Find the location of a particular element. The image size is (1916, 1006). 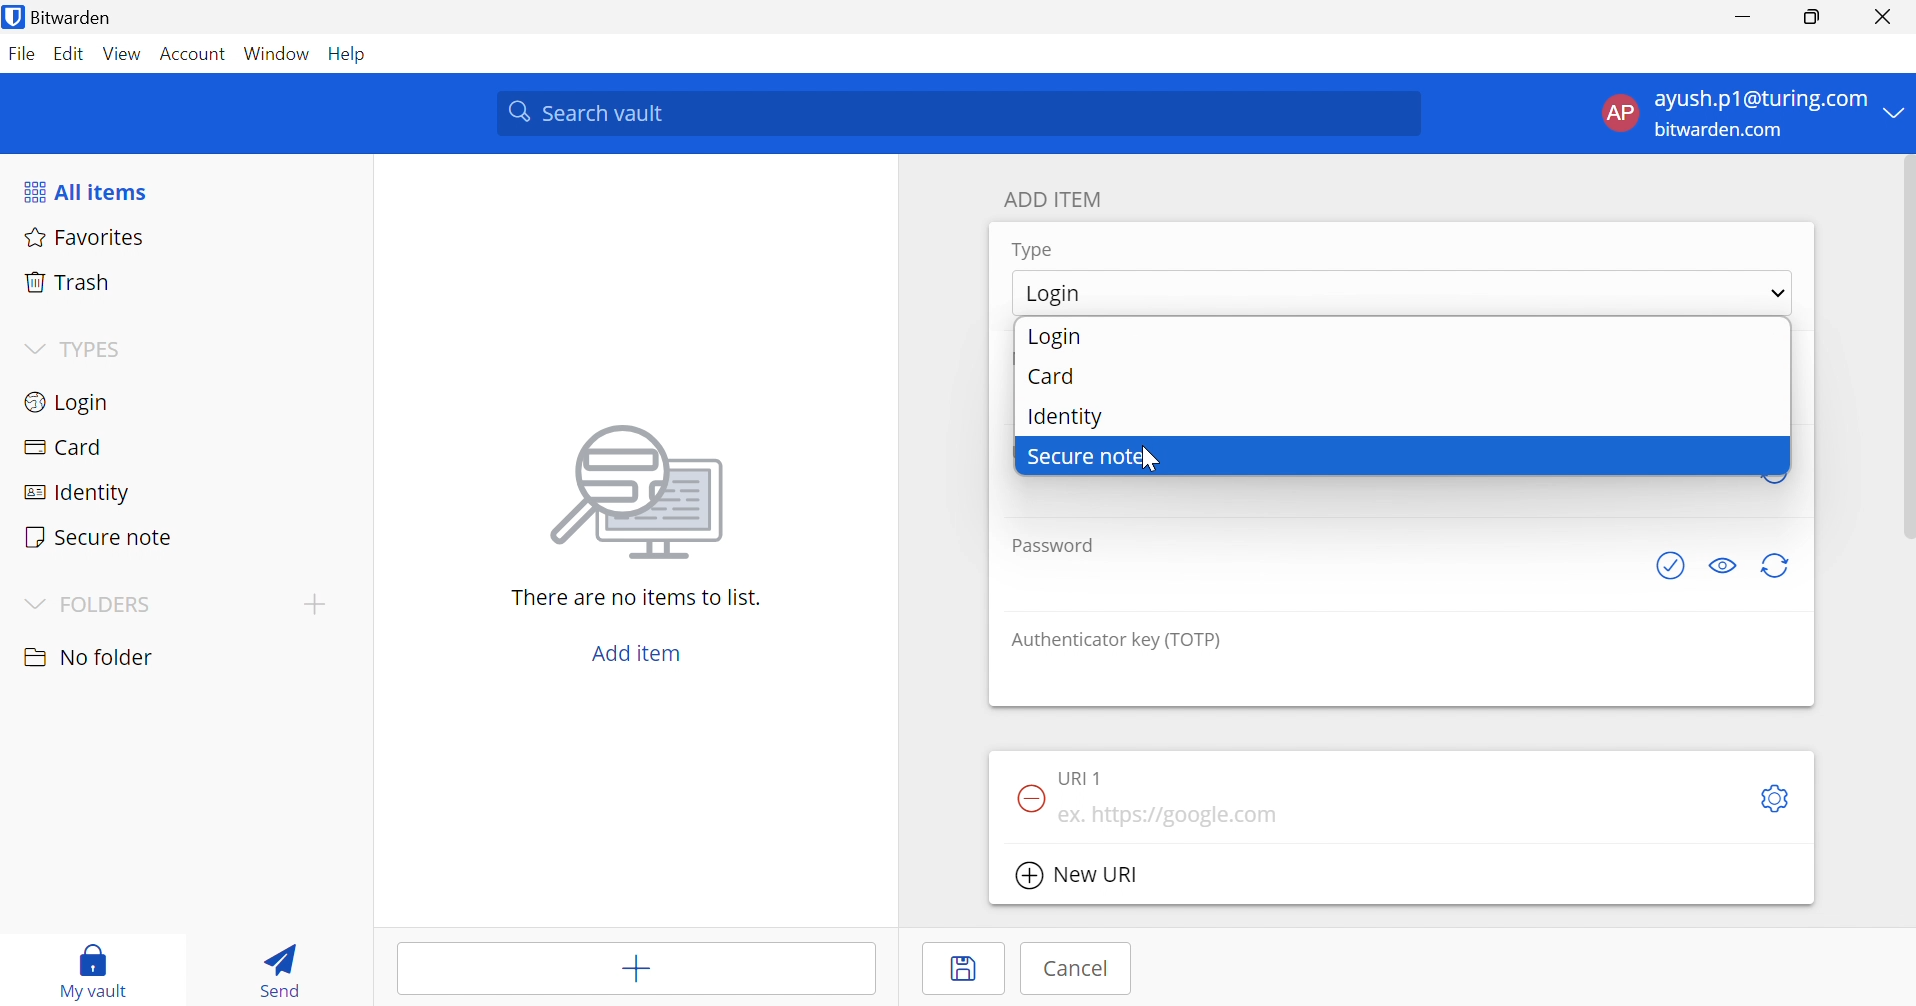

Toggle options is located at coordinates (1779, 797).